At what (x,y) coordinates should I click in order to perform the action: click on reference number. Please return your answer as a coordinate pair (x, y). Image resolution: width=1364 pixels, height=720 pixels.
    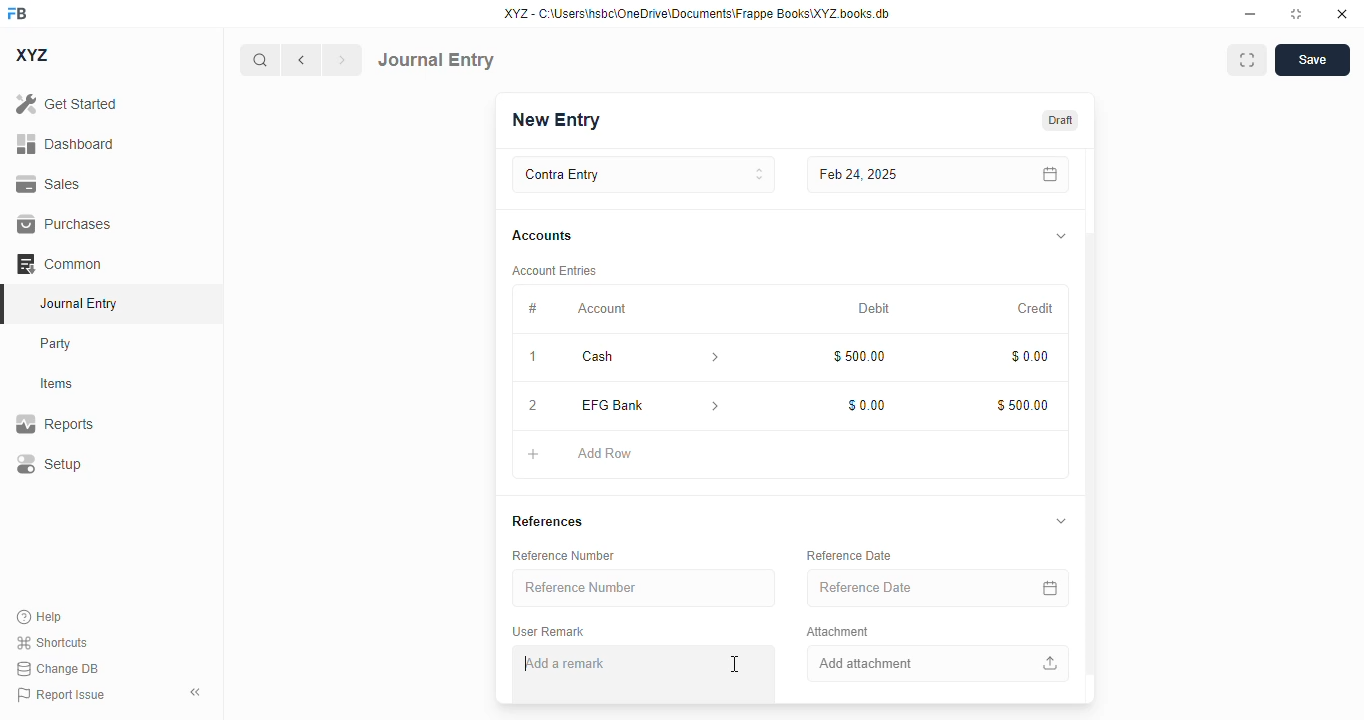
    Looking at the image, I should click on (645, 588).